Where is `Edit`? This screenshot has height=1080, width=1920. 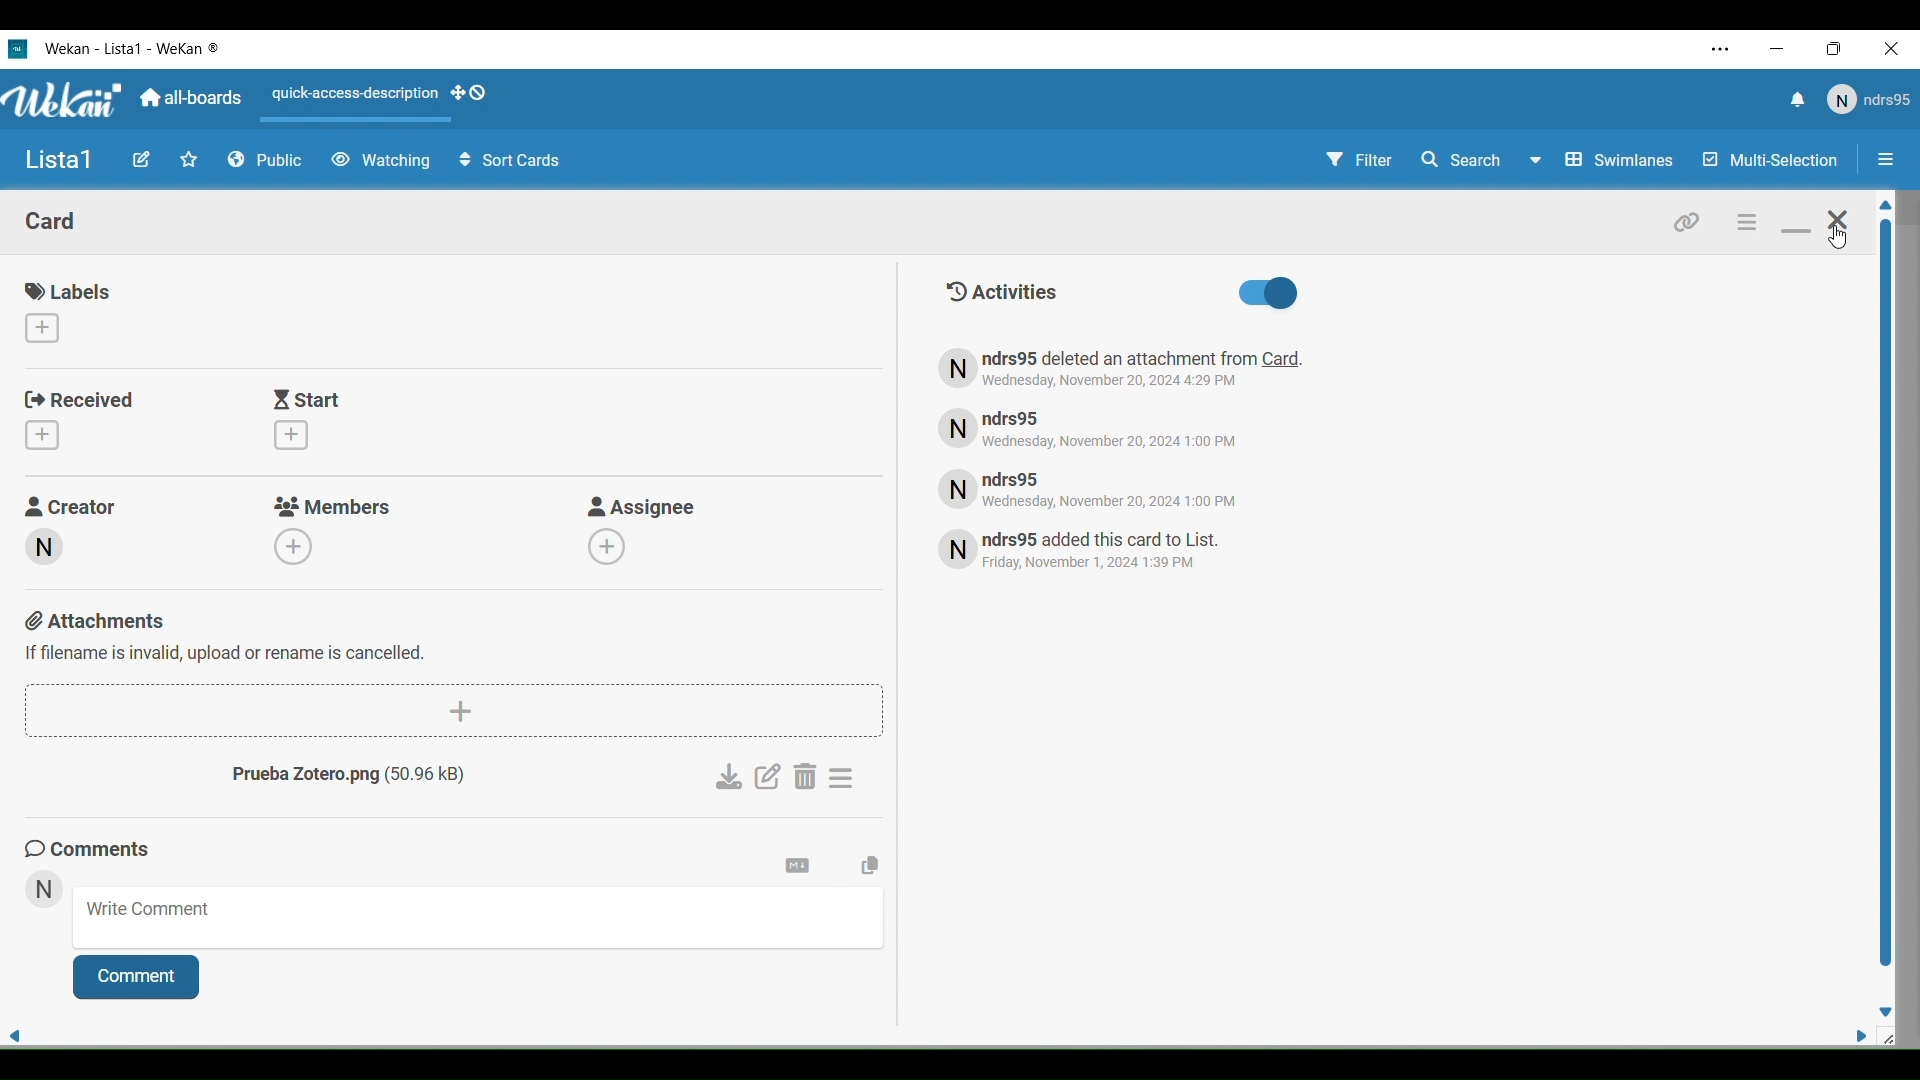 Edit is located at coordinates (759, 776).